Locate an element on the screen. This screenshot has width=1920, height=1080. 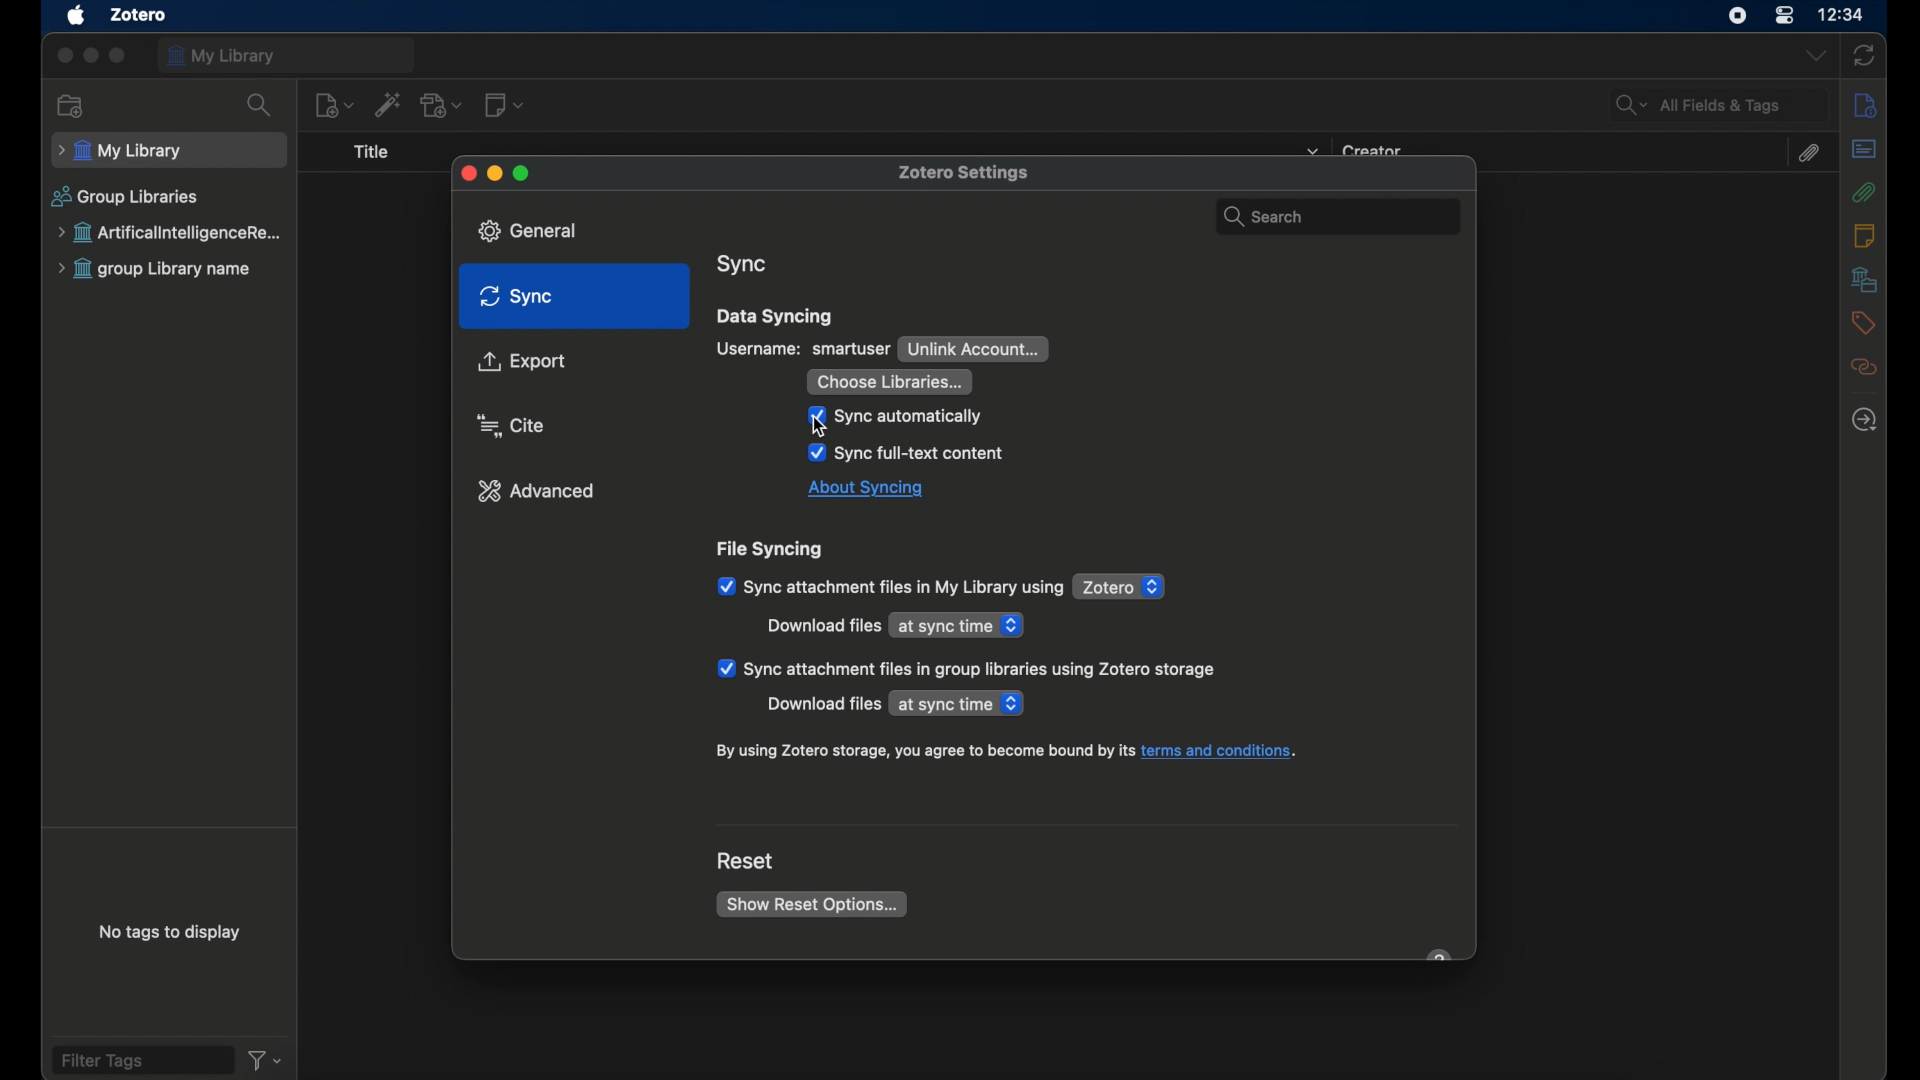
at sync time dropdown menu is located at coordinates (960, 704).